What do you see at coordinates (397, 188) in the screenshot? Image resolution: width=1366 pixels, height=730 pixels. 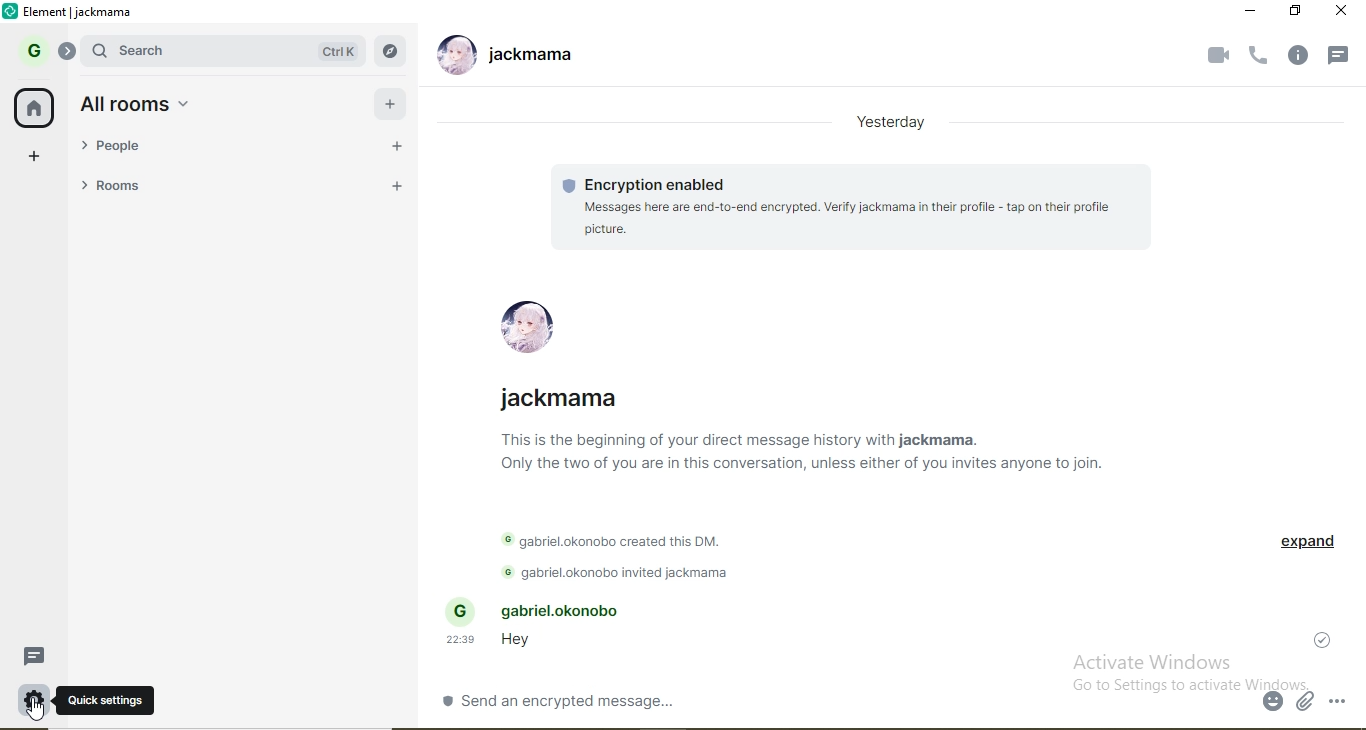 I see `add rooms` at bounding box center [397, 188].